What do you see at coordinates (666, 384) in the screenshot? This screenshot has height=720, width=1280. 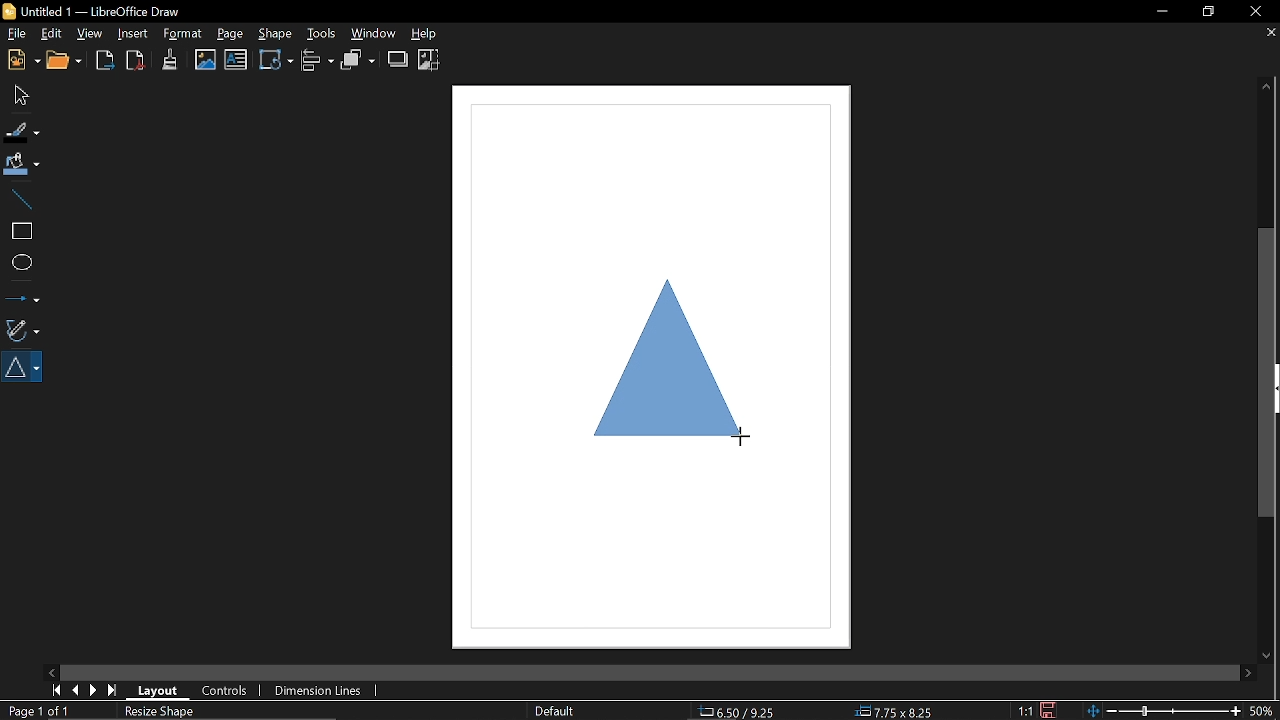 I see `TrIangle drawn` at bounding box center [666, 384].